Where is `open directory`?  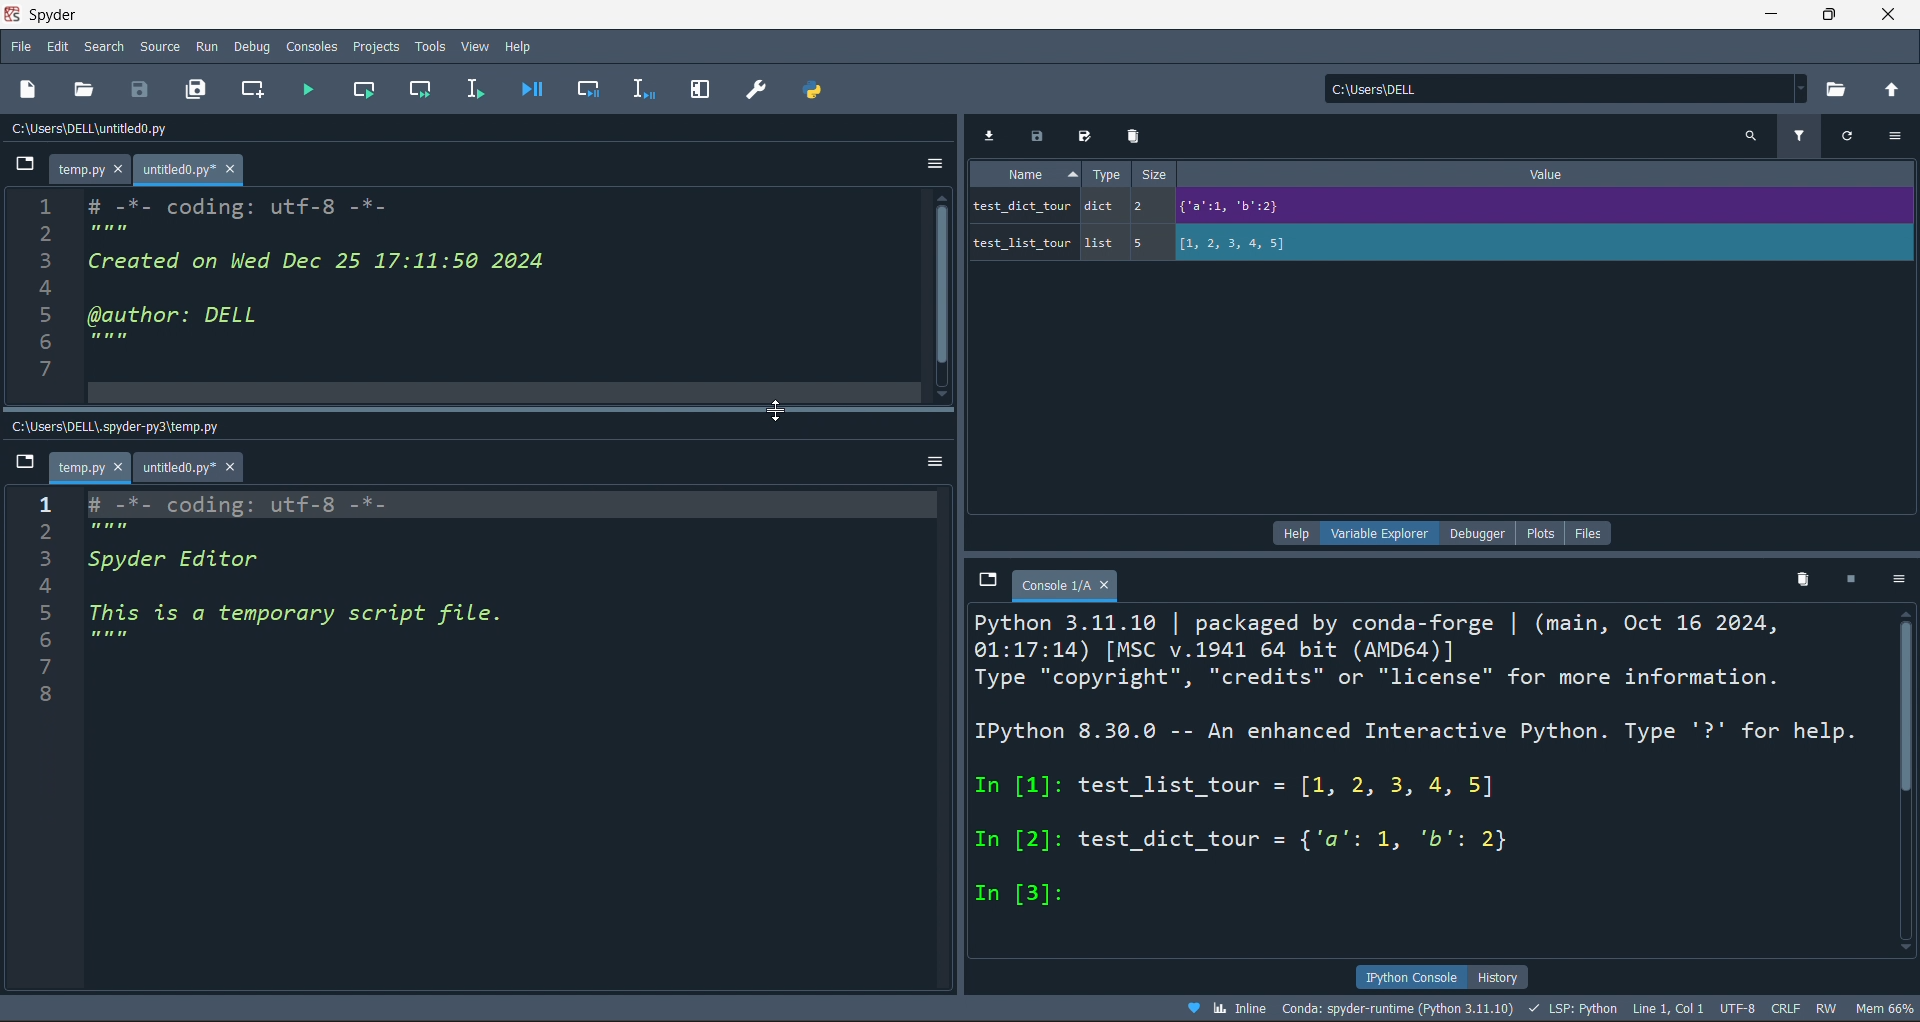 open directory is located at coordinates (1896, 90).